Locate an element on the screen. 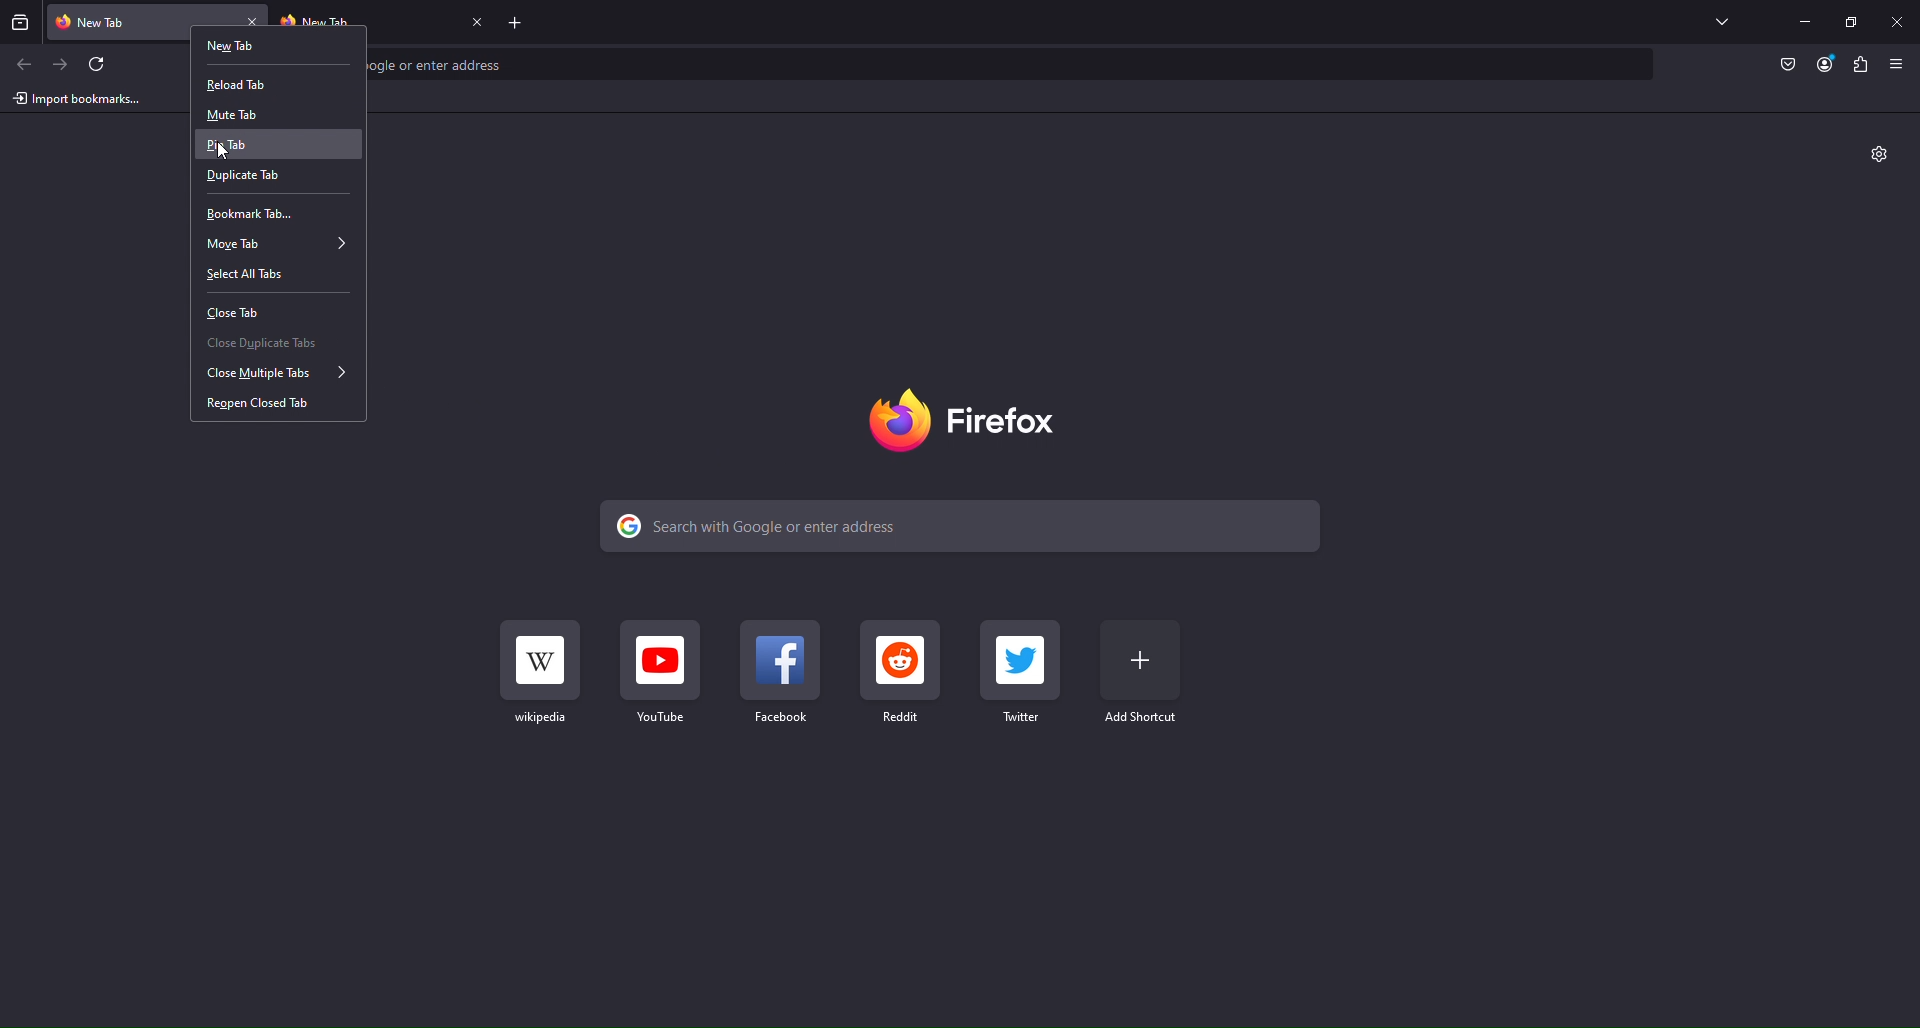  Wikipedia Shortcut is located at coordinates (542, 670).